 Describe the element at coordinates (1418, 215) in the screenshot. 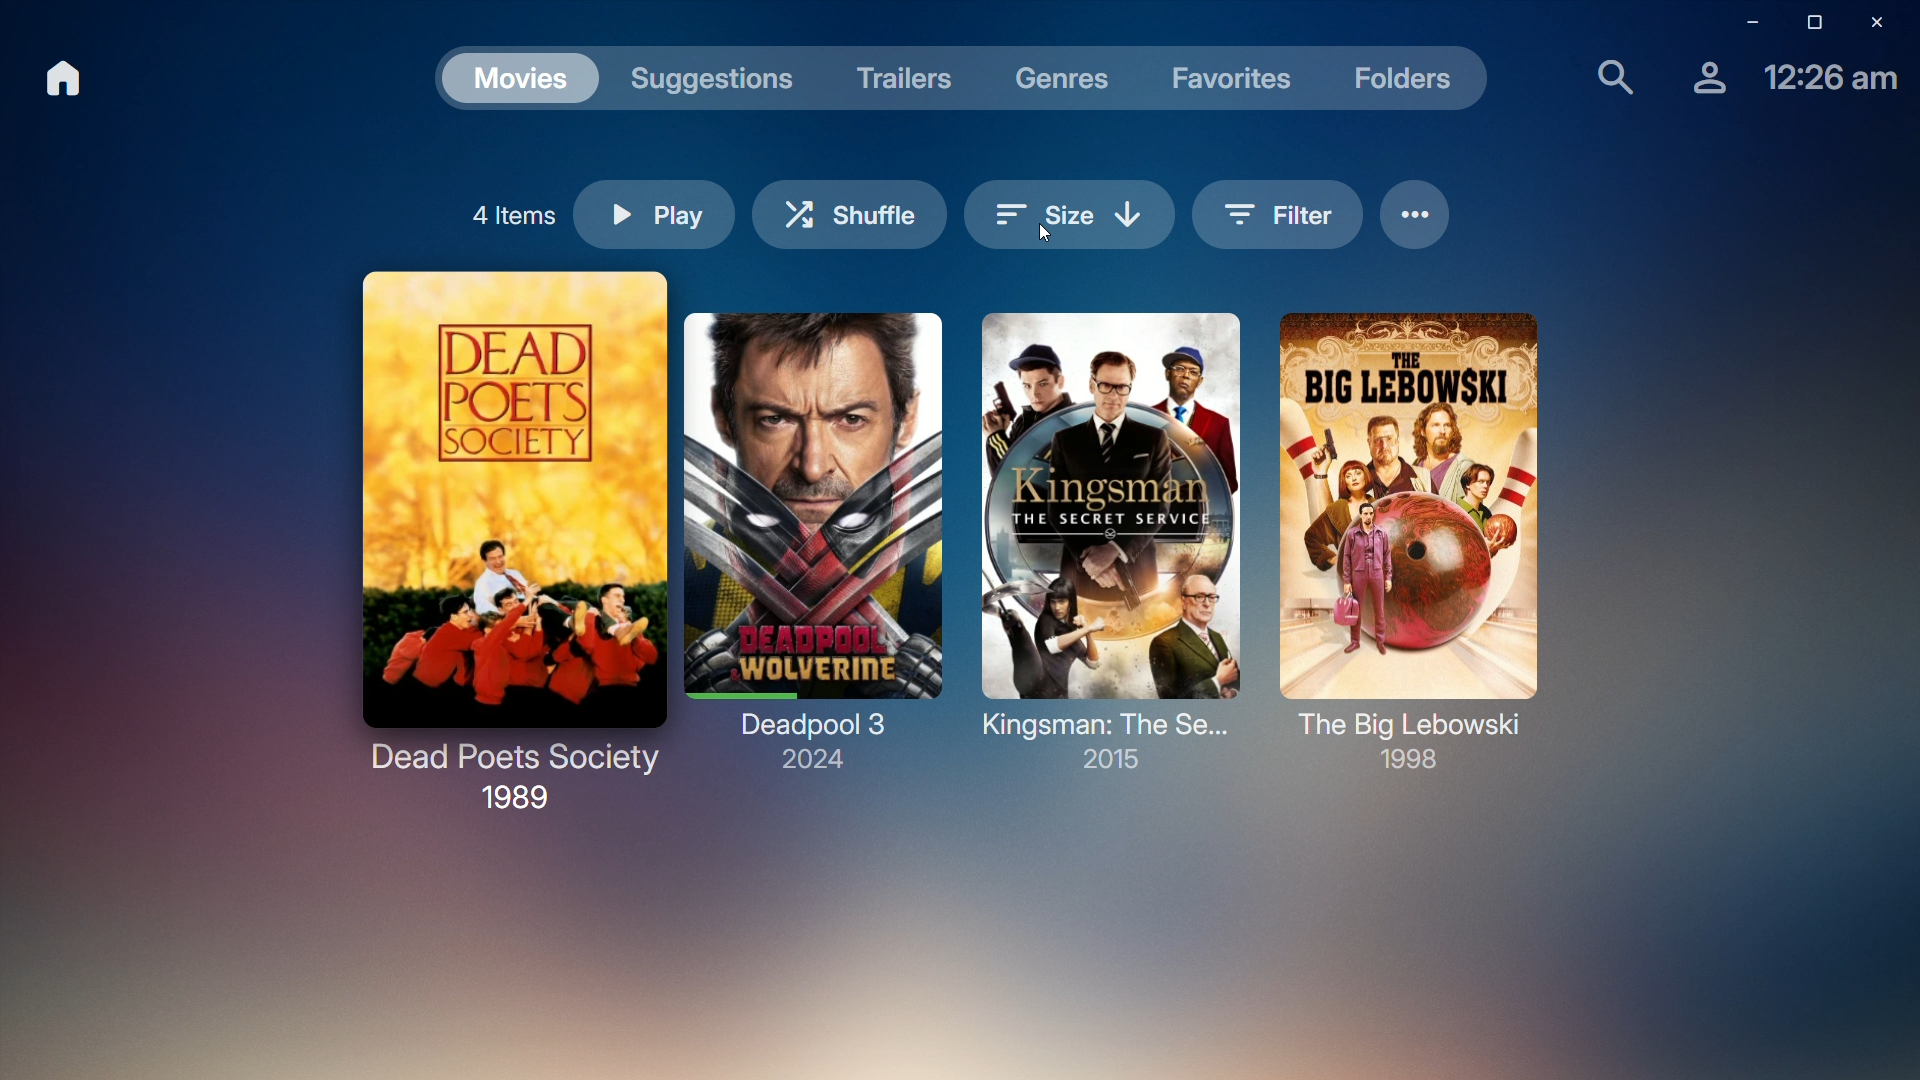

I see `Options` at that location.